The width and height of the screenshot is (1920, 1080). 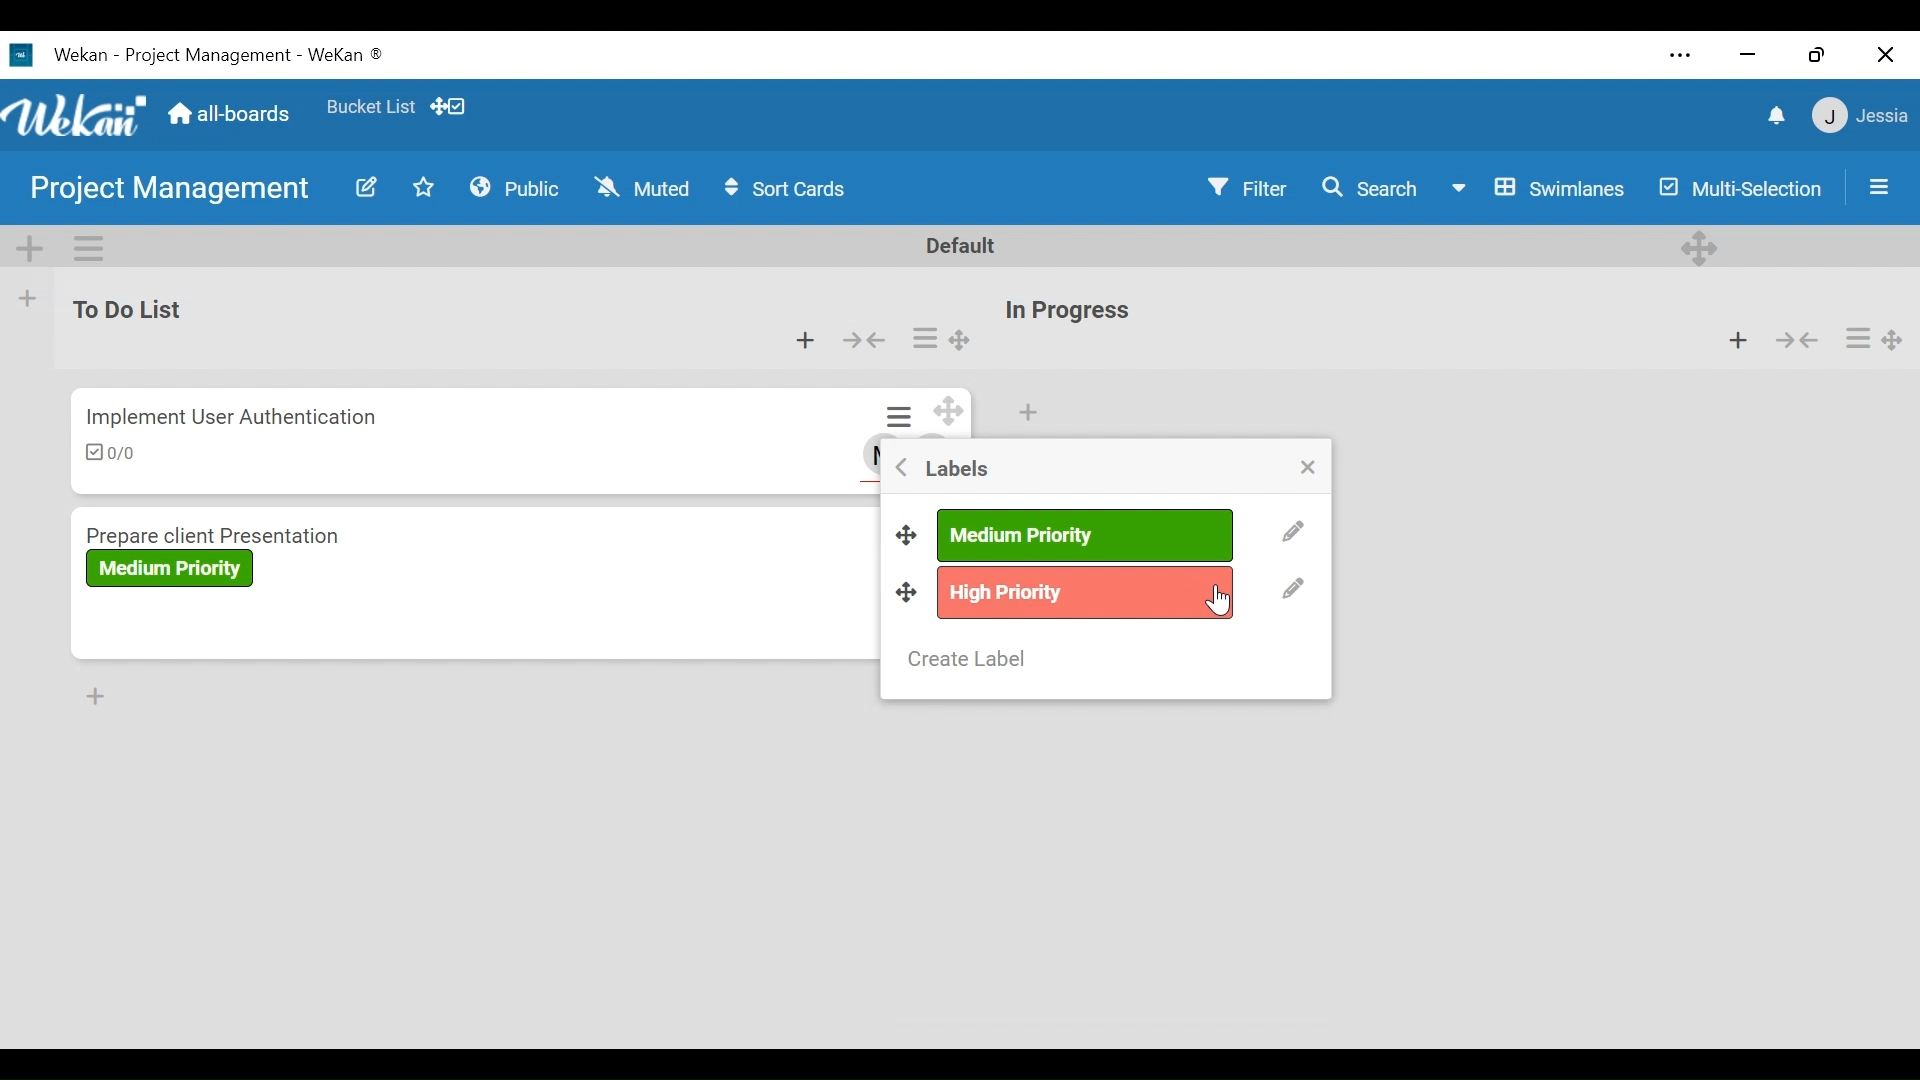 I want to click on Wekan Logo, so click(x=74, y=111).